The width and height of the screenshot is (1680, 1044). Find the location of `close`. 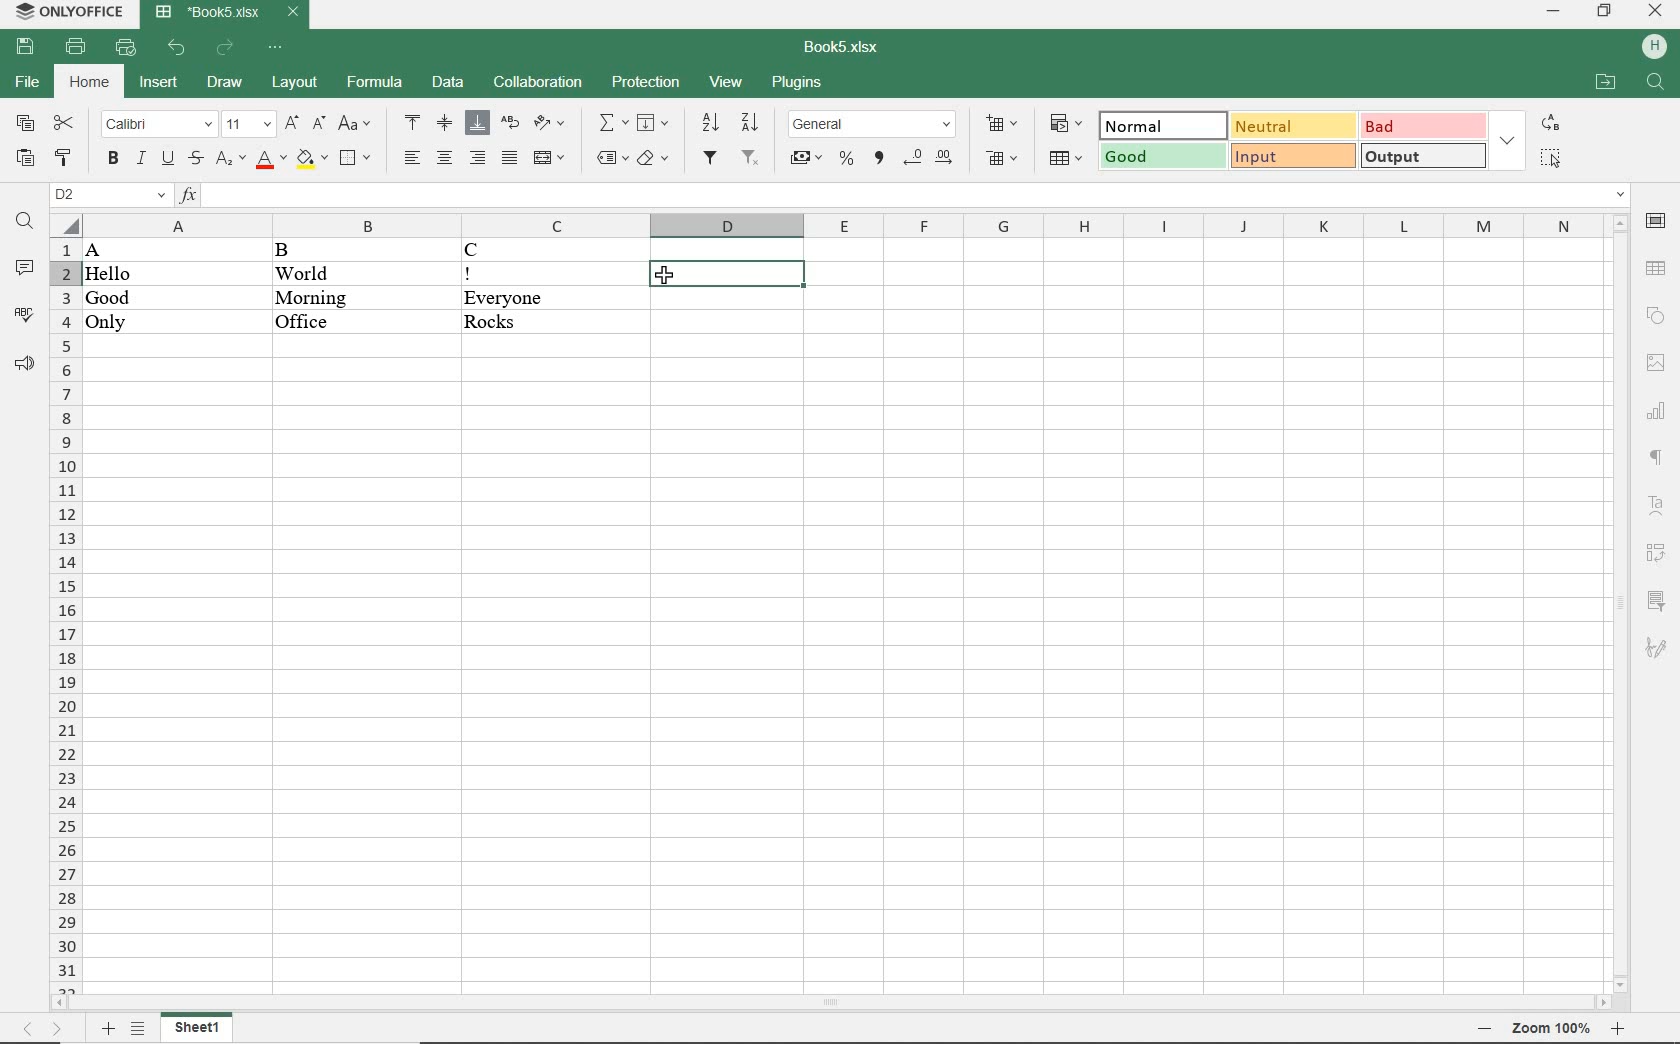

close is located at coordinates (1654, 13).